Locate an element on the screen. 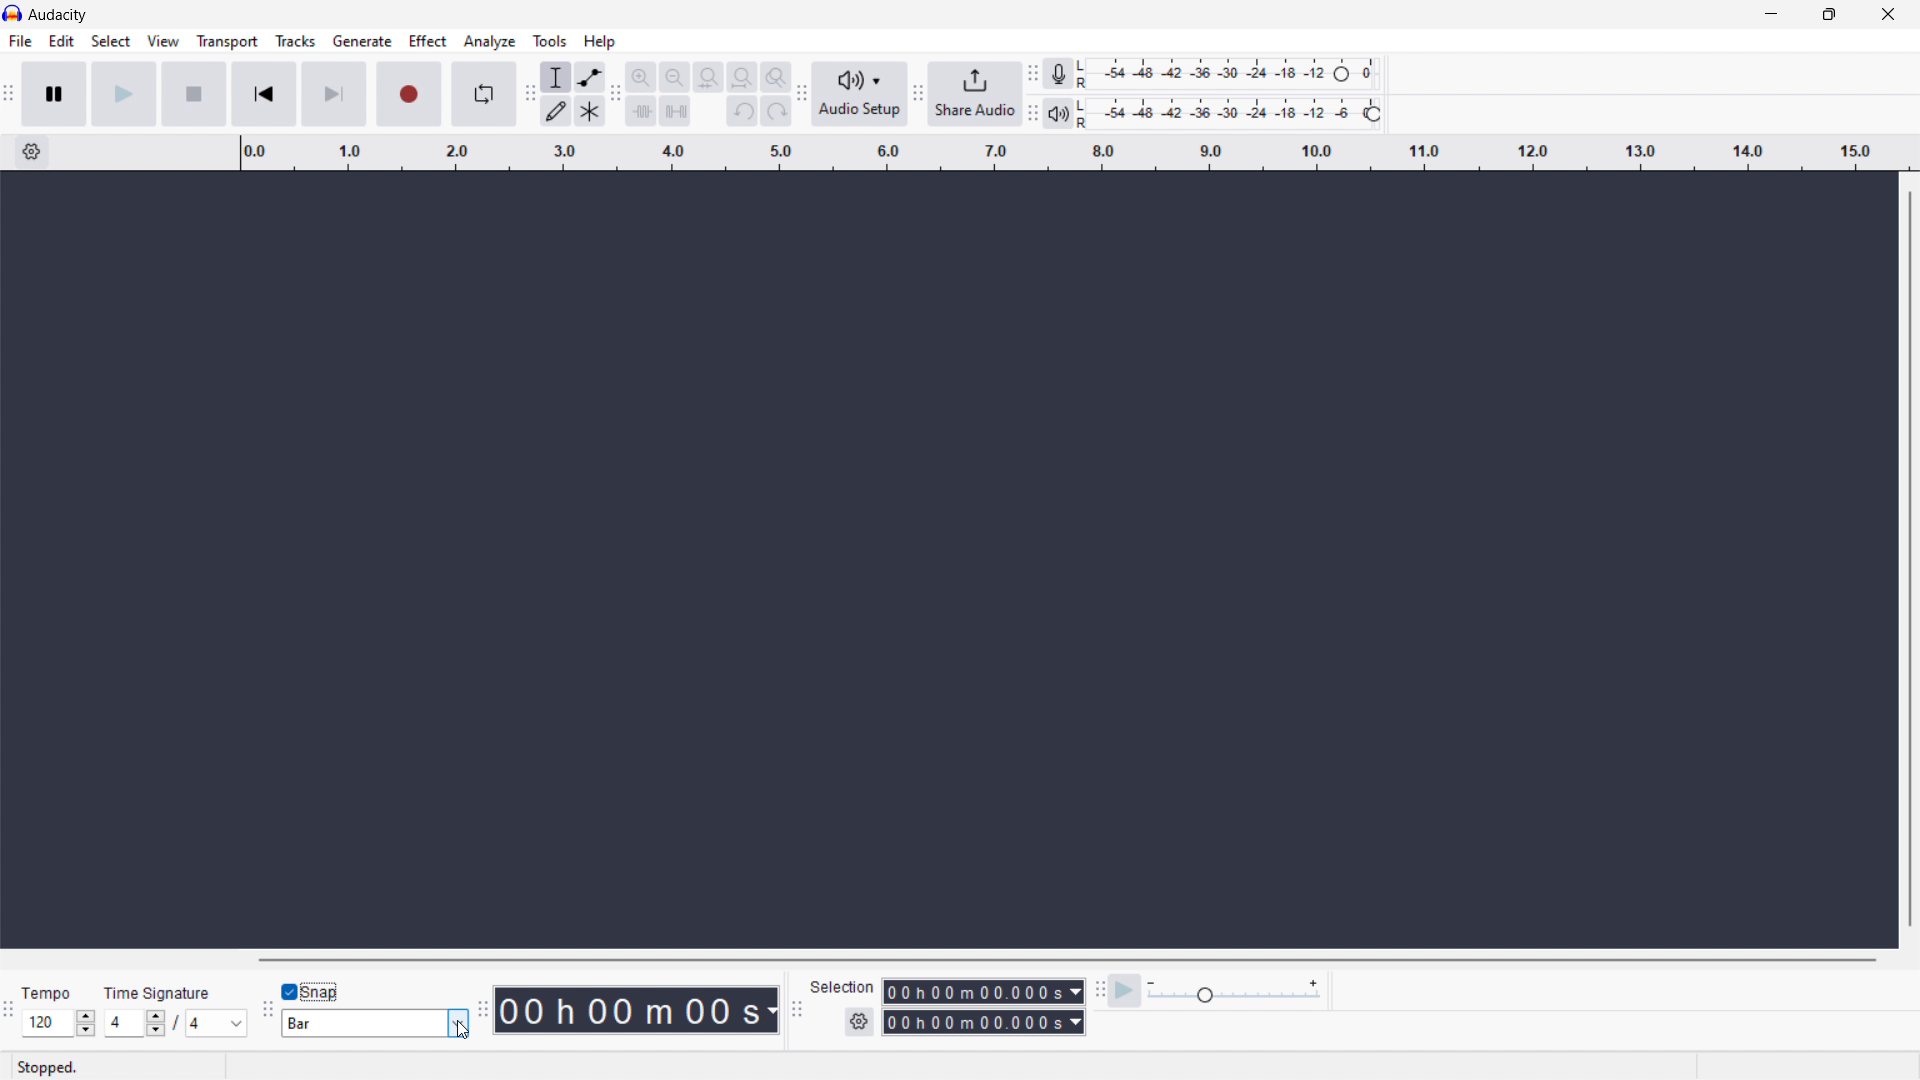  snapping toolbar is located at coordinates (267, 1008).